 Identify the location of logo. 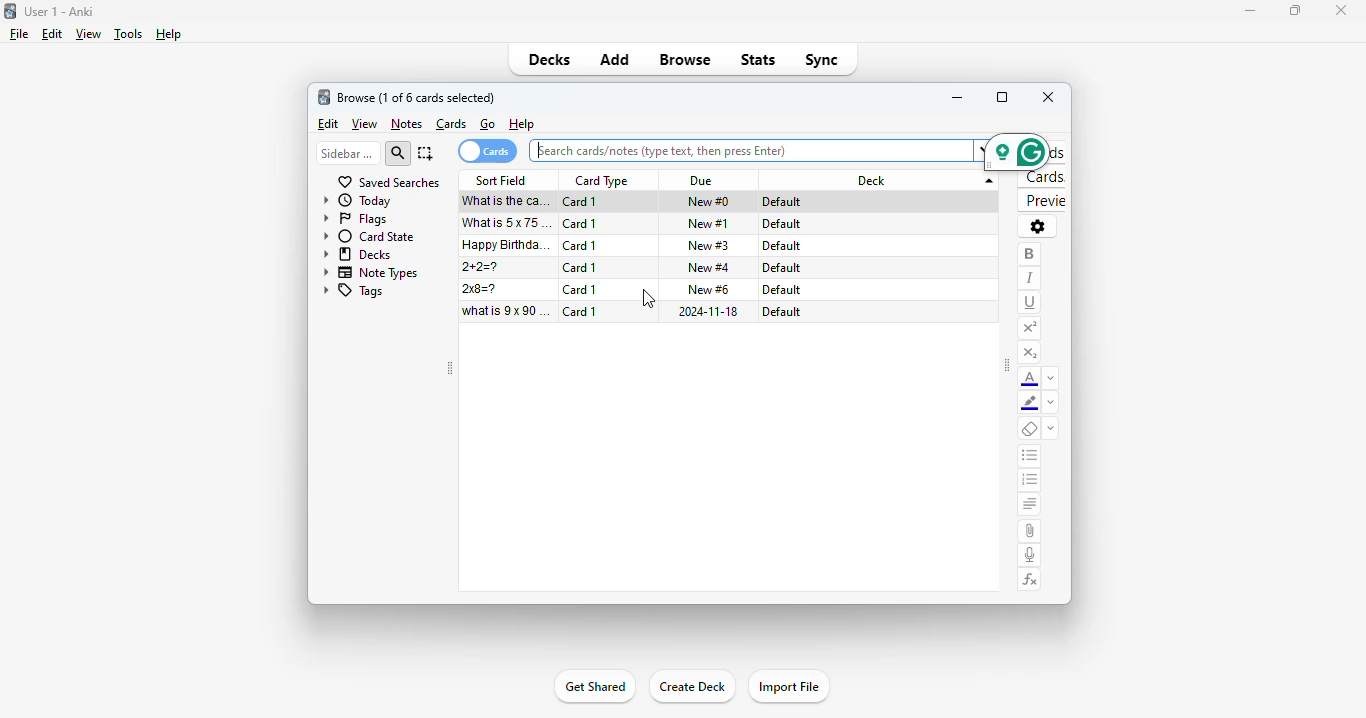
(10, 10).